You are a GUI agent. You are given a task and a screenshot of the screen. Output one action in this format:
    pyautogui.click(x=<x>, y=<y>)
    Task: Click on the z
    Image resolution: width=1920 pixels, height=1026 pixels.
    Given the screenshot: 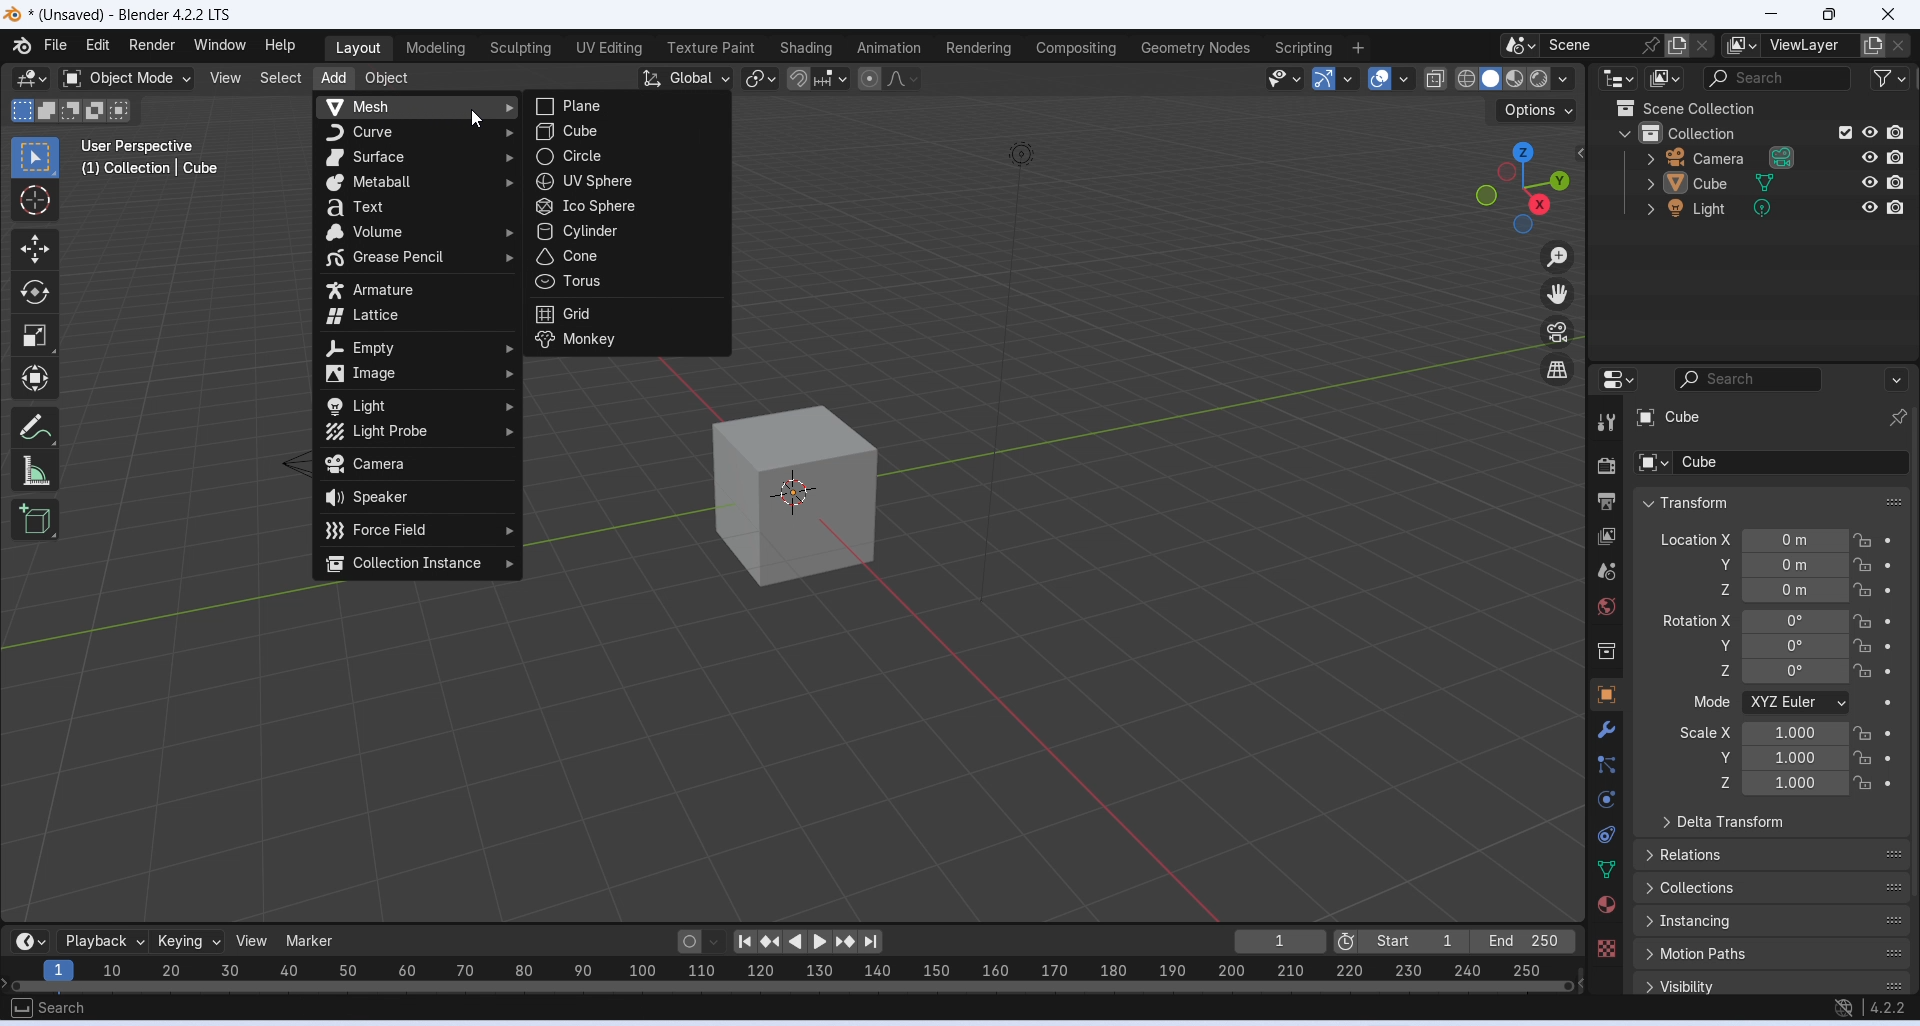 What is the action you would take?
    pyautogui.click(x=1711, y=670)
    